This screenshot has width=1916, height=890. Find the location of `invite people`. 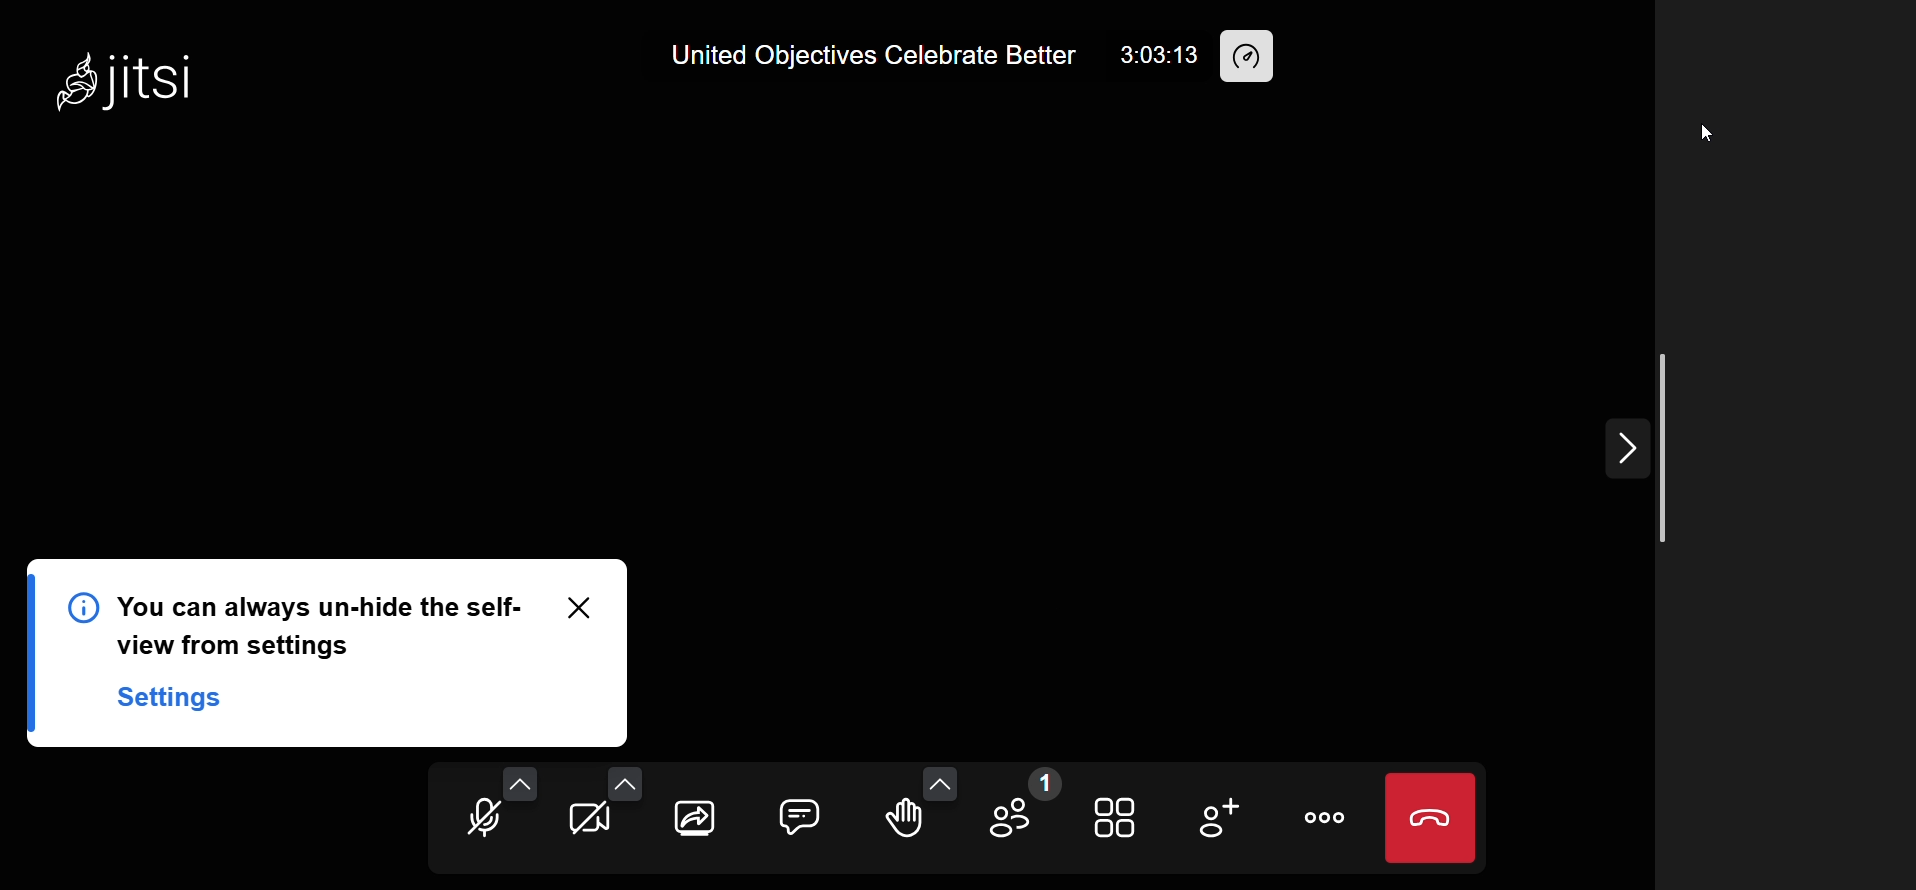

invite people is located at coordinates (1219, 817).